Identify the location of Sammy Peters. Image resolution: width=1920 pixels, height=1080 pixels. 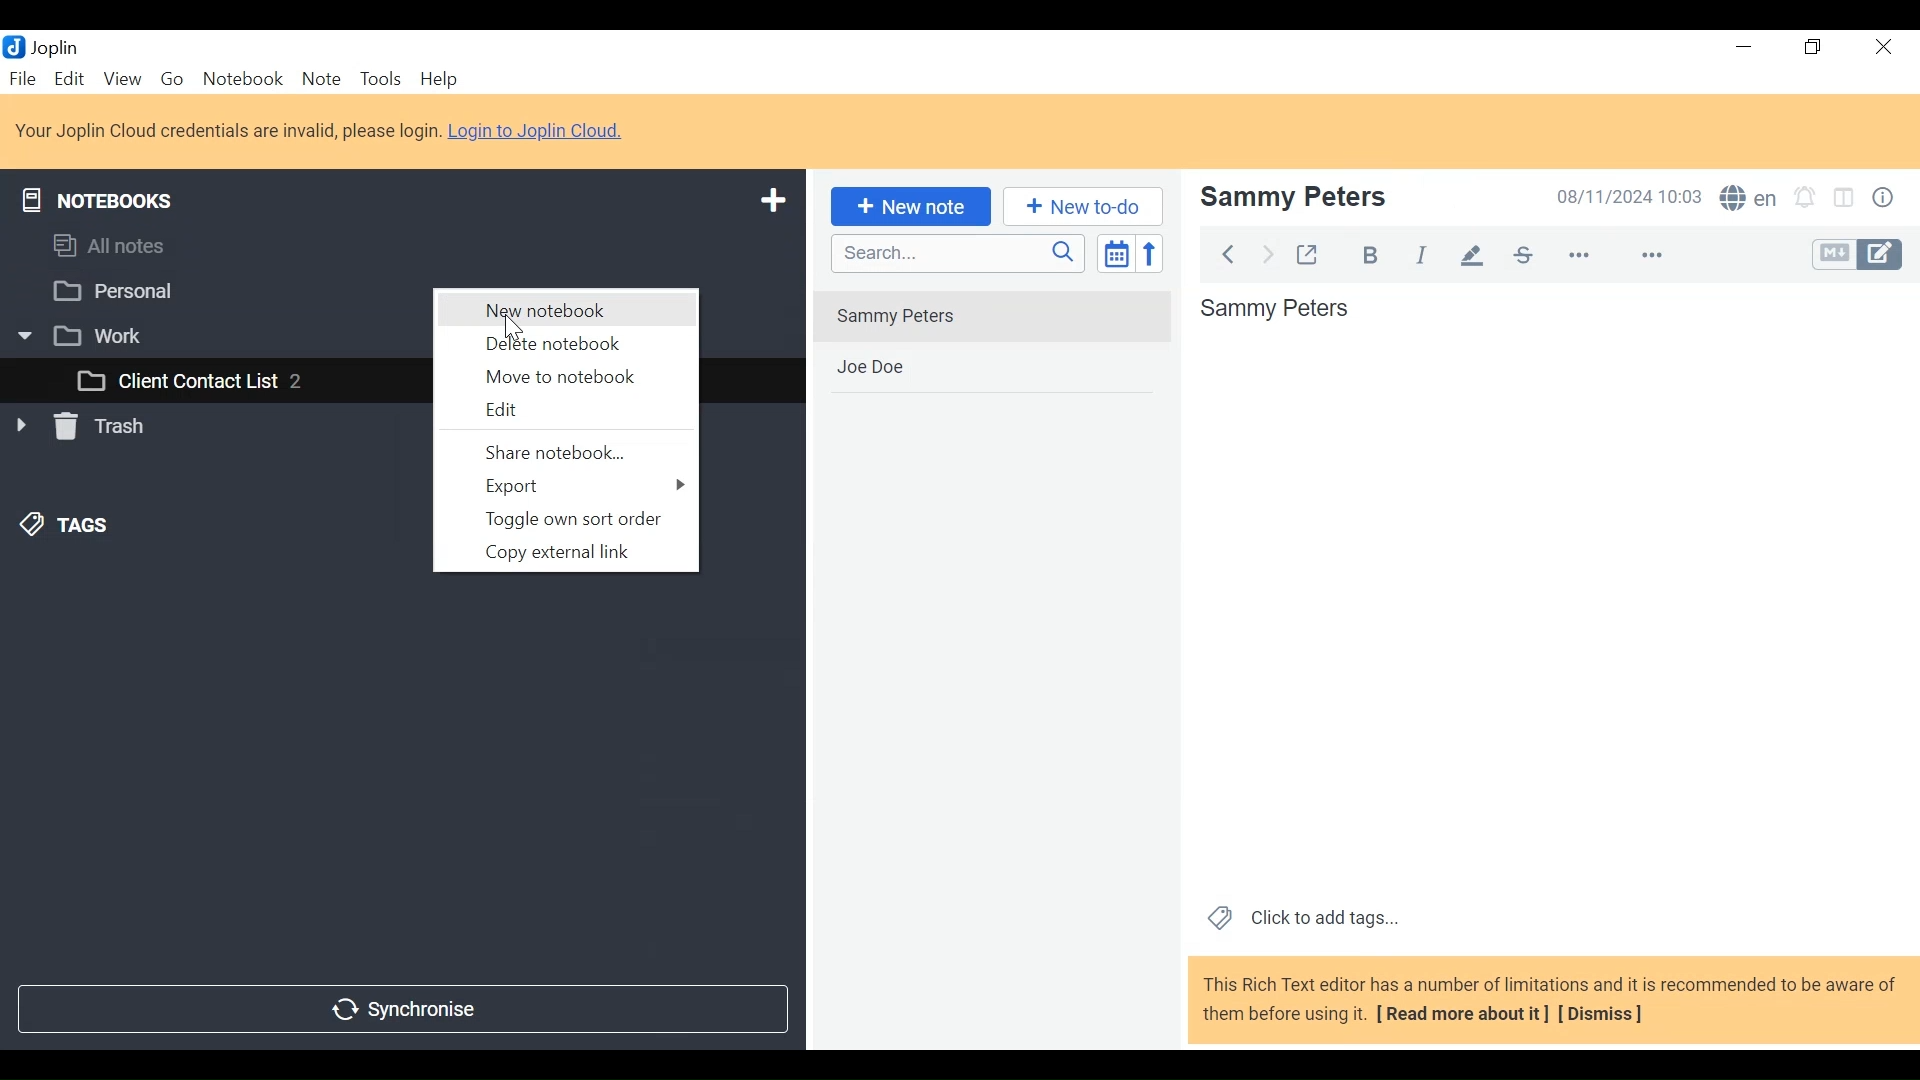
(1292, 198).